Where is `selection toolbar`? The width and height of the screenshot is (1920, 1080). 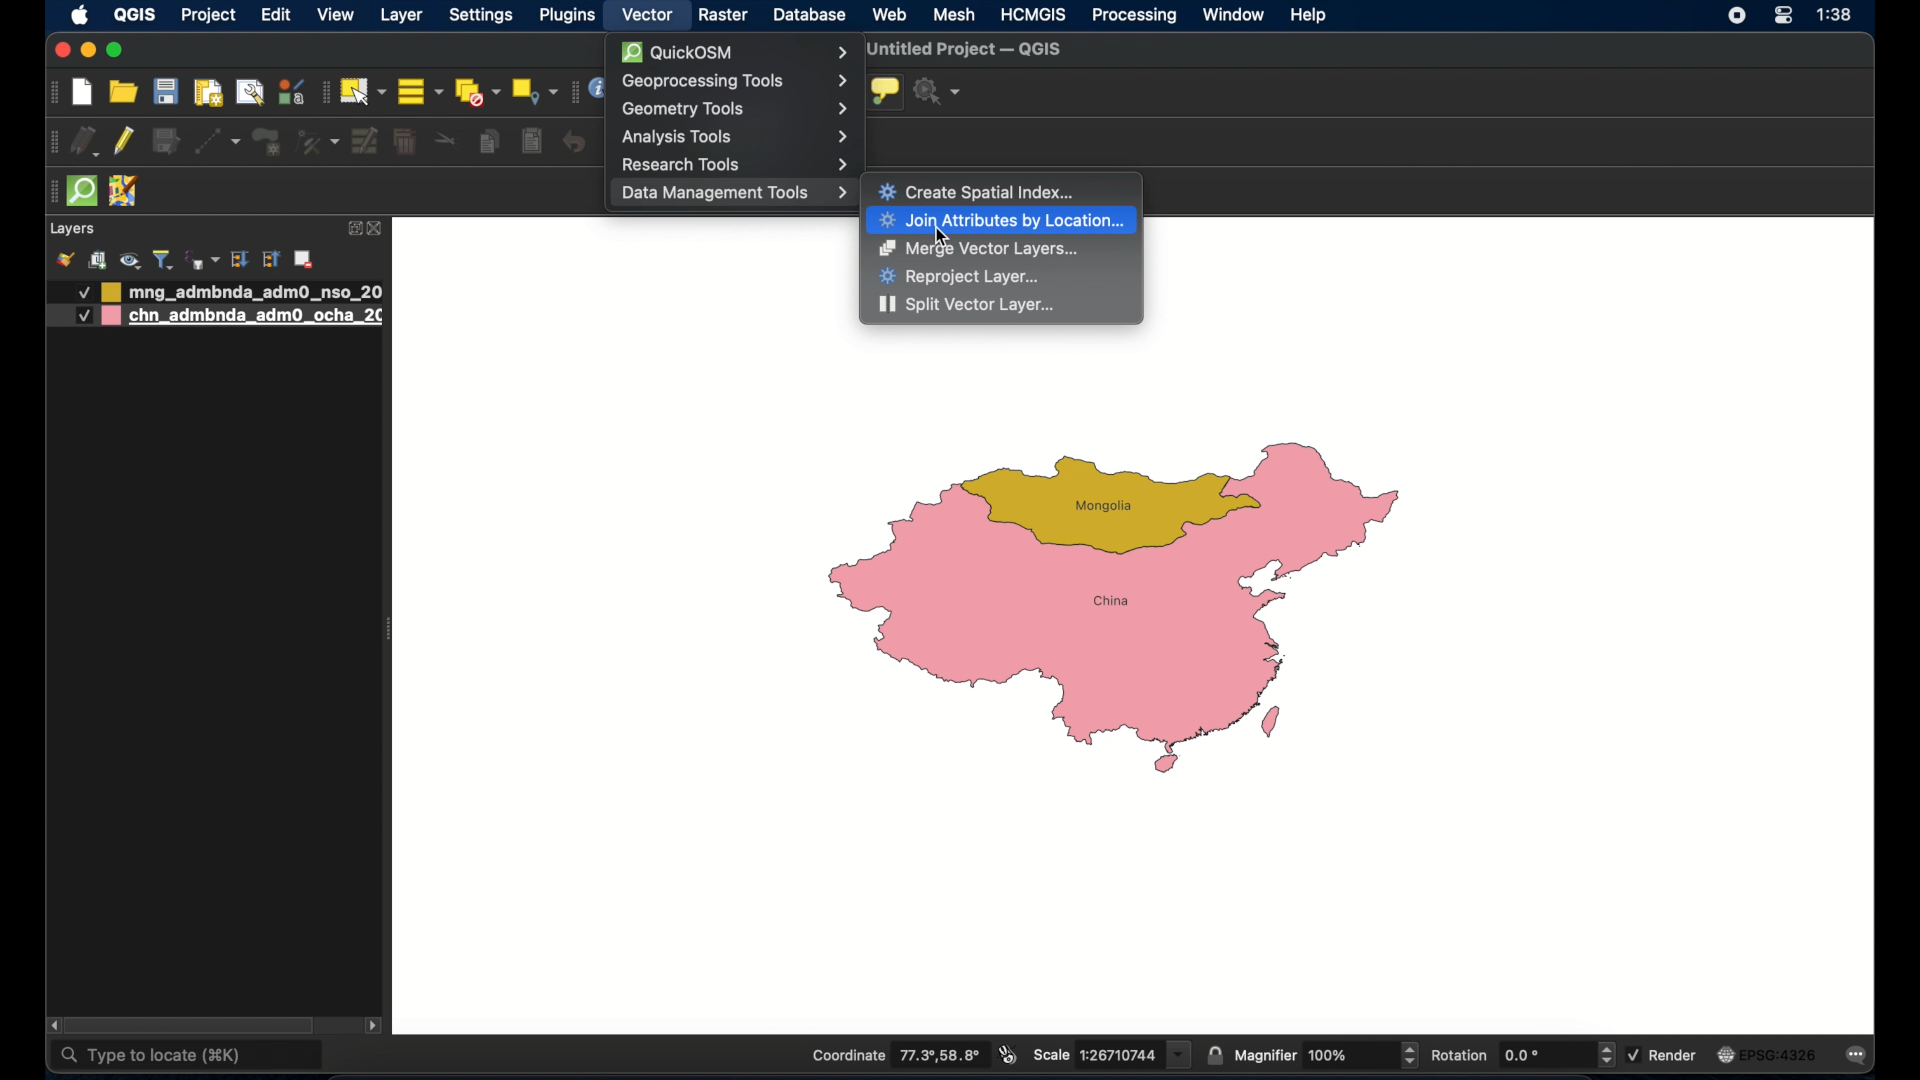 selection toolbar is located at coordinates (321, 92).